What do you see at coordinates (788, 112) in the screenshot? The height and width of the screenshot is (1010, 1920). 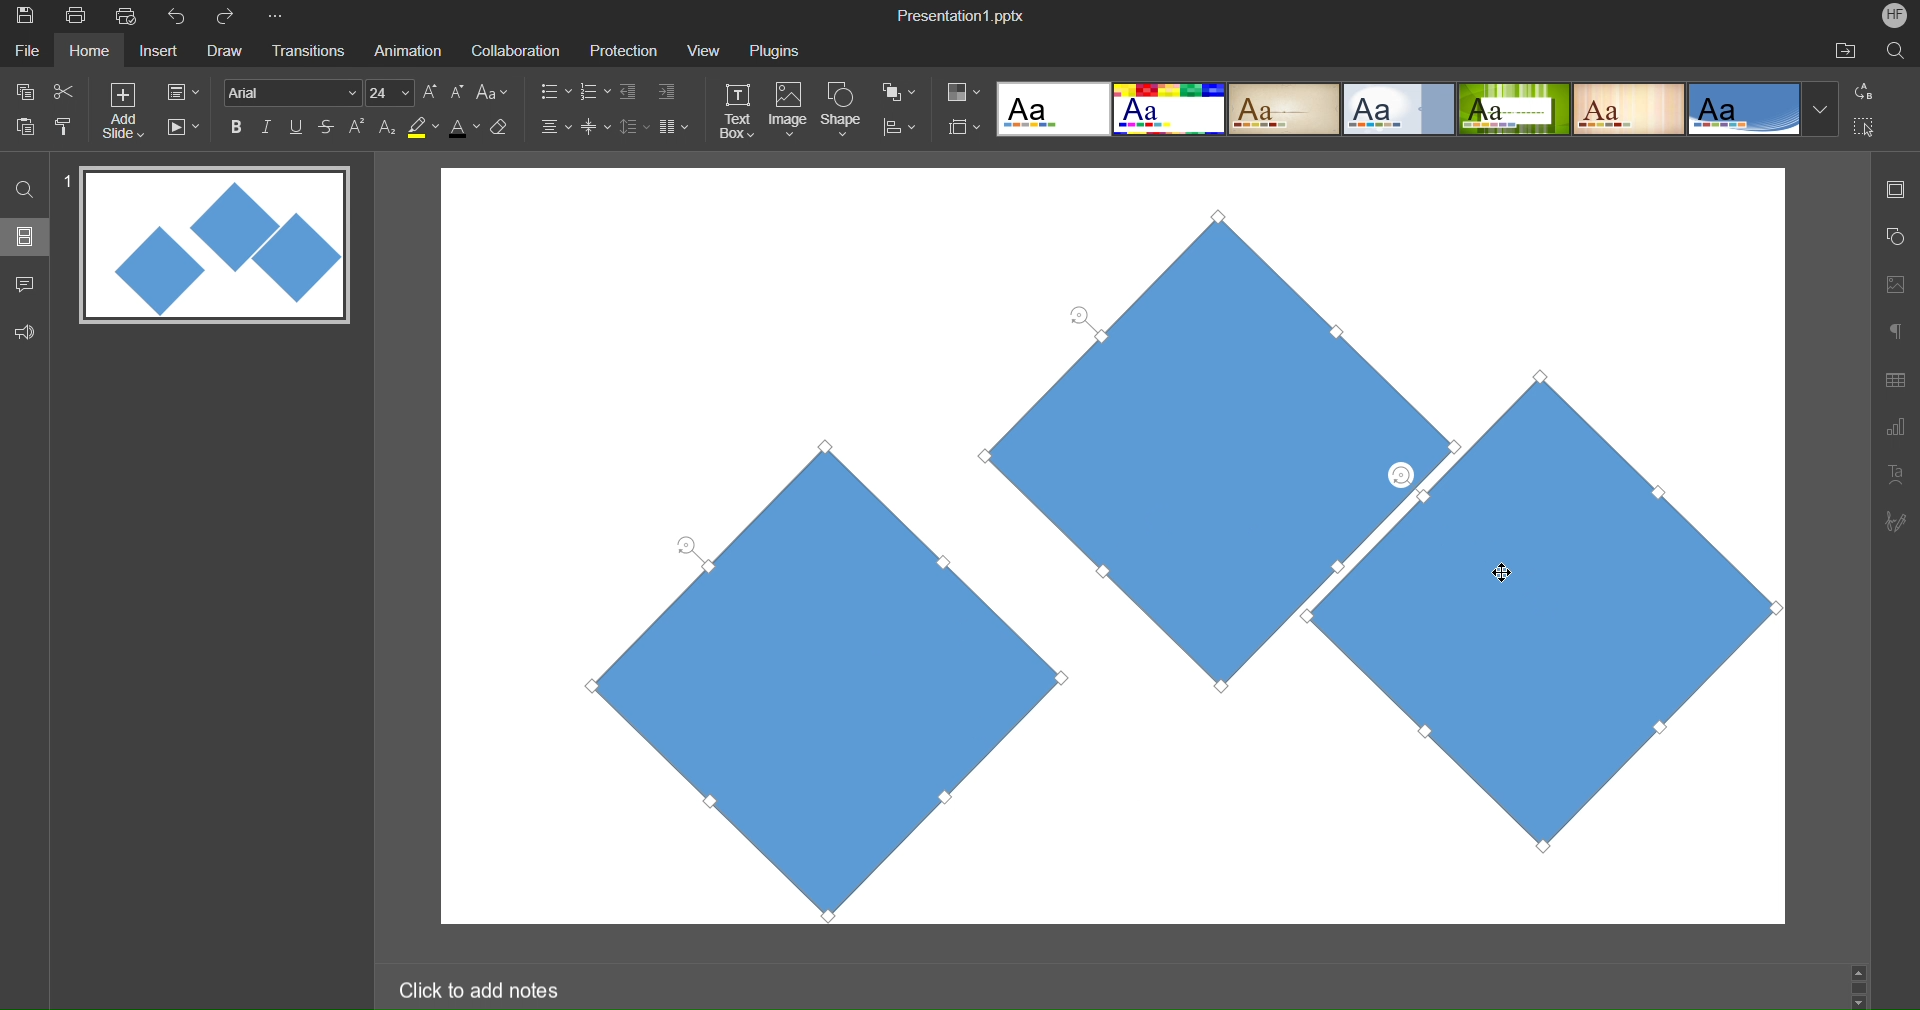 I see `Image` at bounding box center [788, 112].